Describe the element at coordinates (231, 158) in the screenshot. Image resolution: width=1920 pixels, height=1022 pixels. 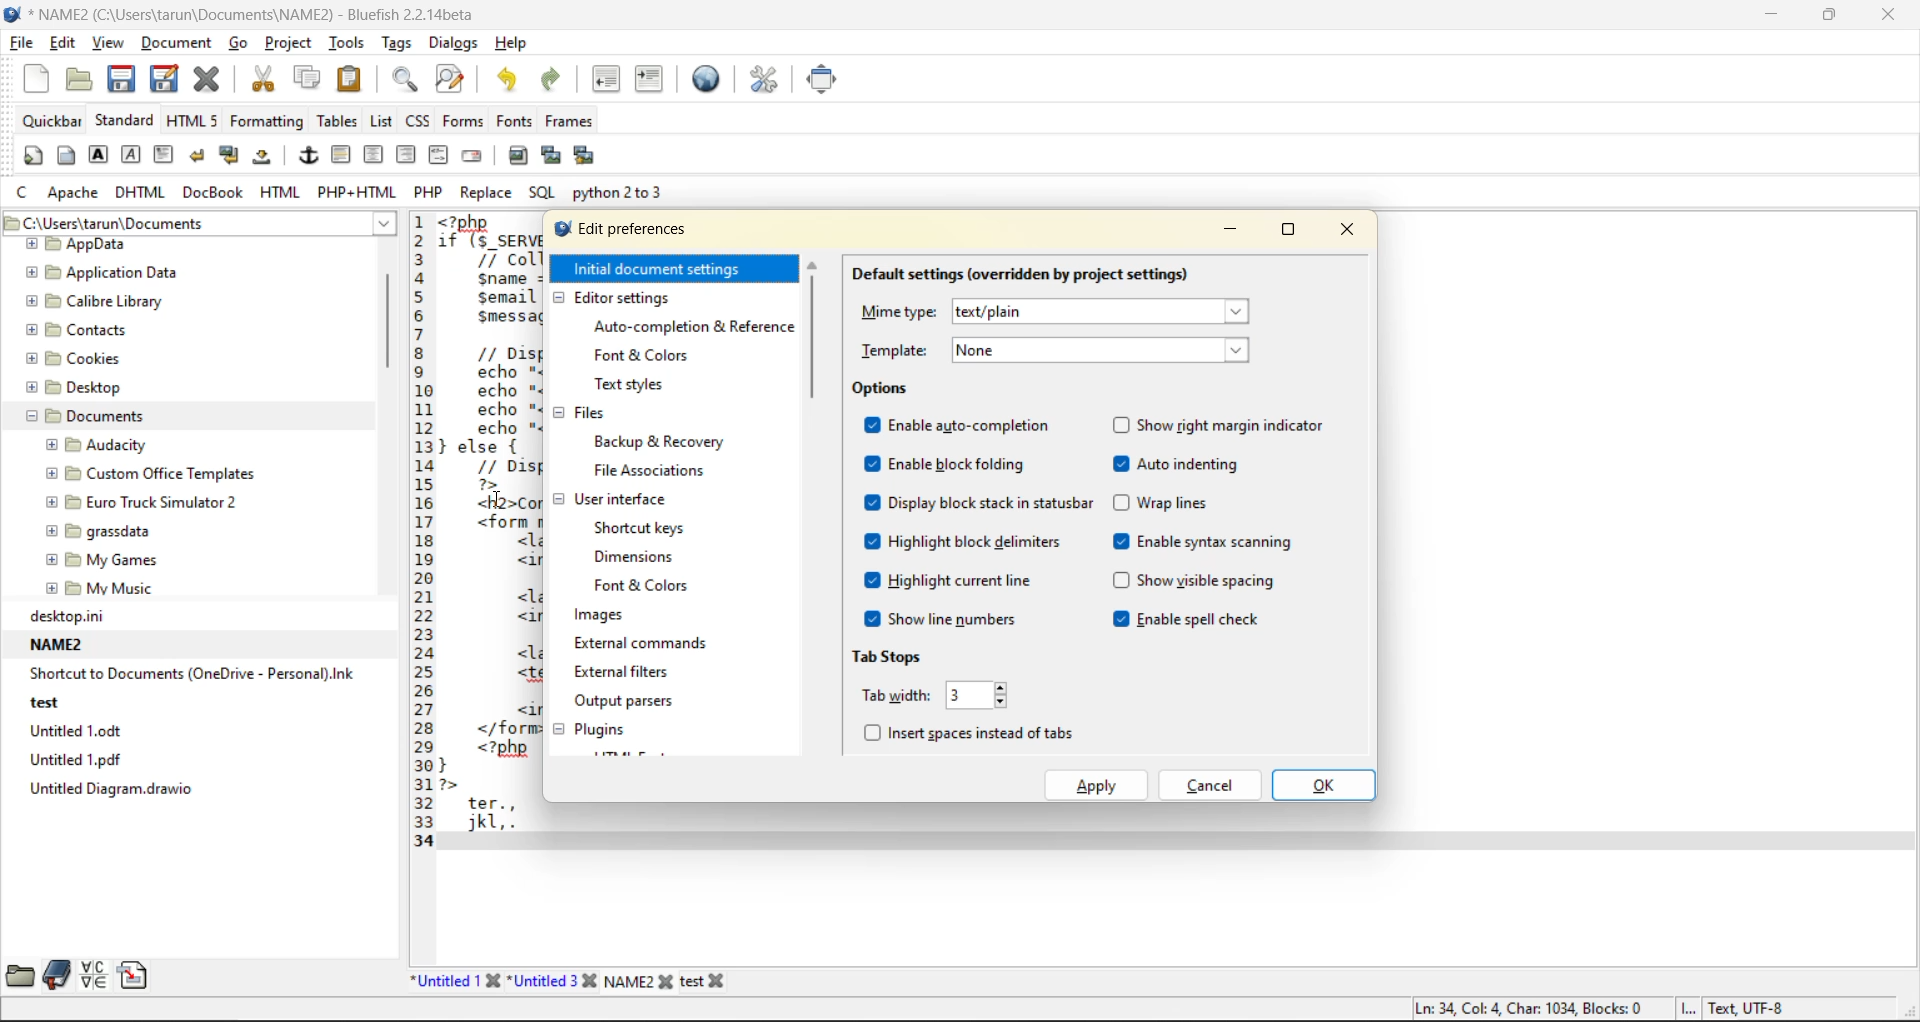
I see `break and clear` at that location.